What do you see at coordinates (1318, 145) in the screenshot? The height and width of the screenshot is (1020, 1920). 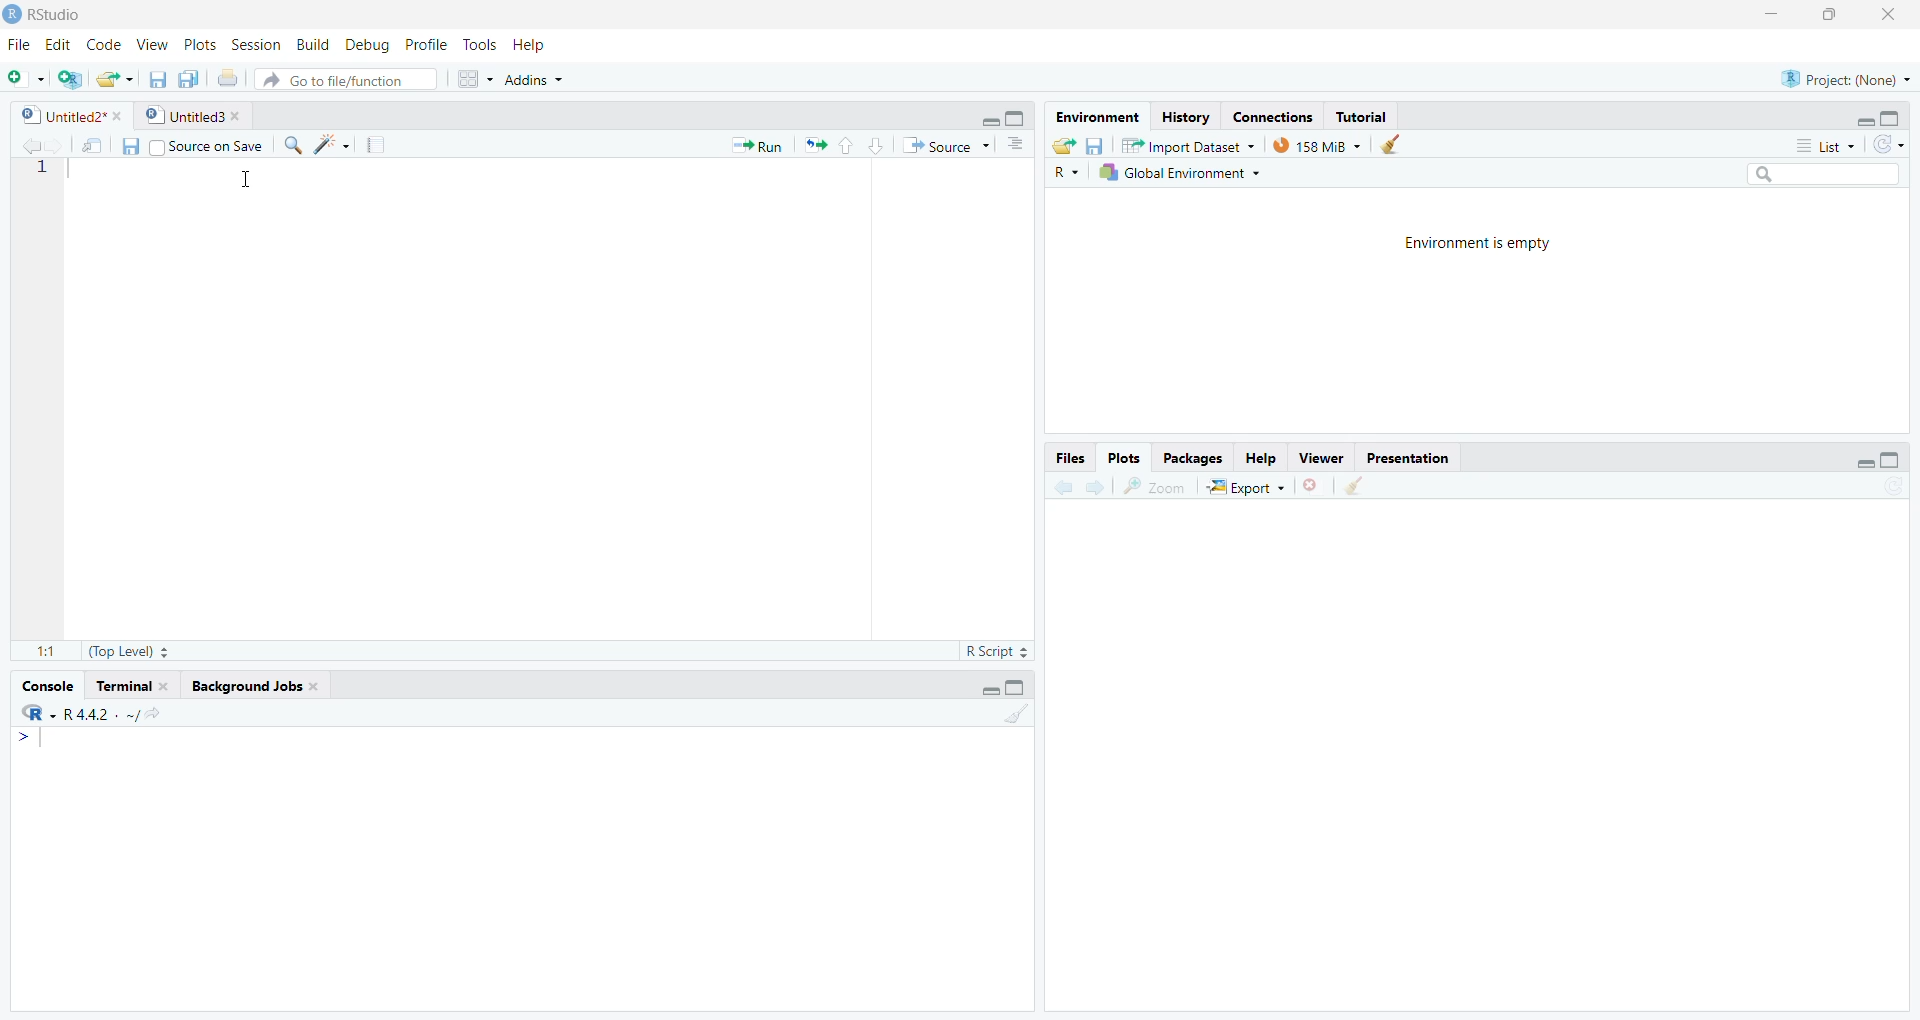 I see `» 158 MiB ` at bounding box center [1318, 145].